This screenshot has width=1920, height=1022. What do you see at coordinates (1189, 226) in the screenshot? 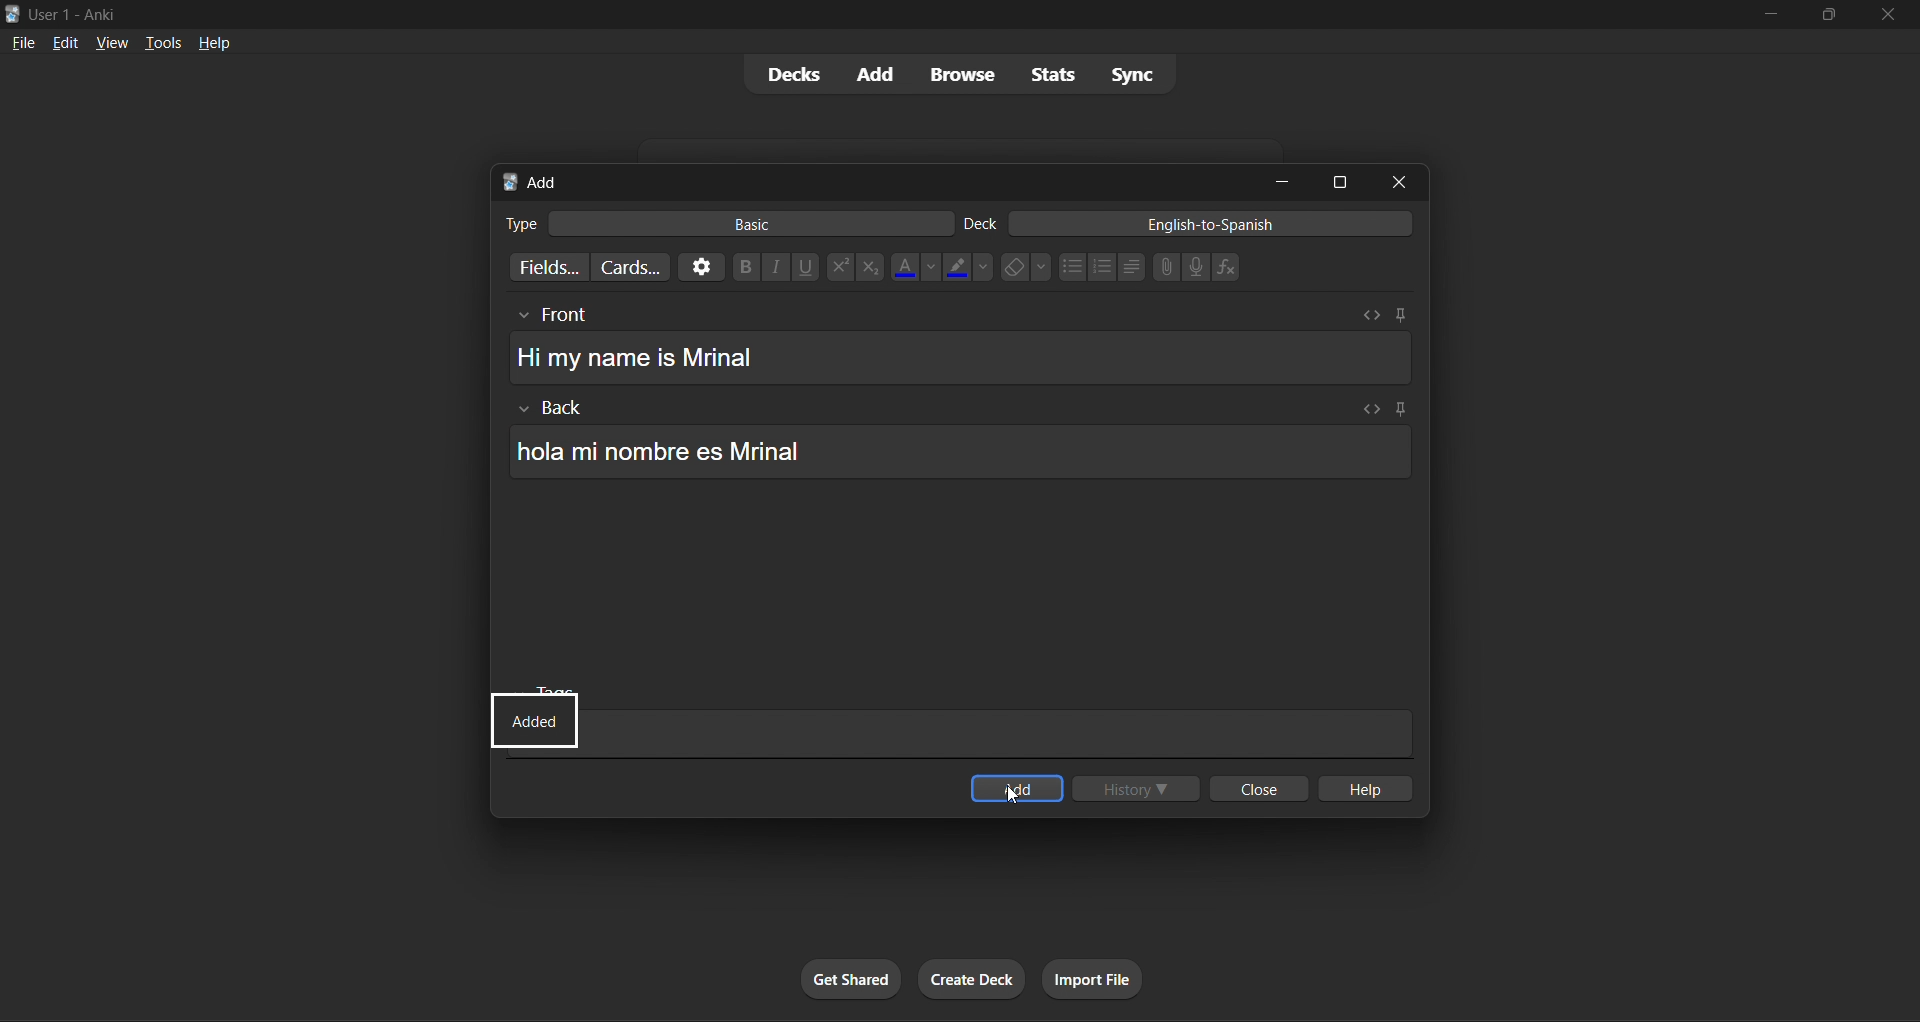
I see `english-to-spanish deck` at bounding box center [1189, 226].